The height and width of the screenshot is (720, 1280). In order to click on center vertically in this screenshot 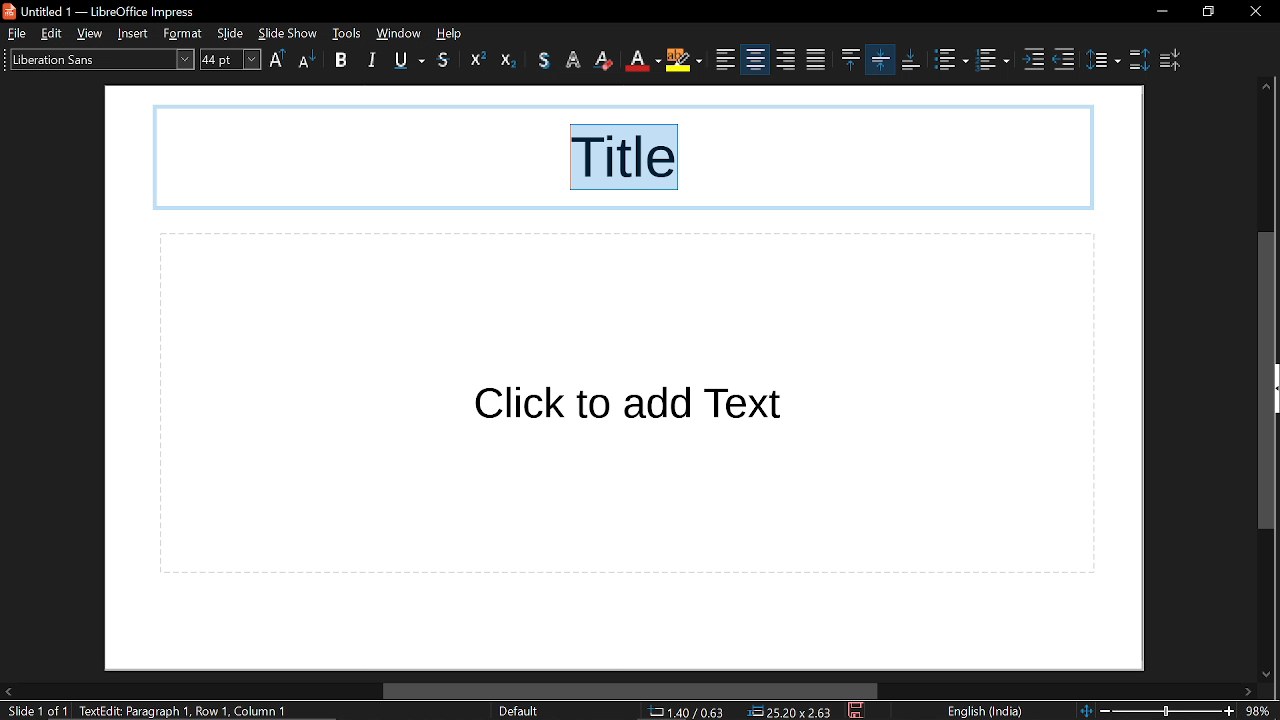, I will do `click(849, 59)`.